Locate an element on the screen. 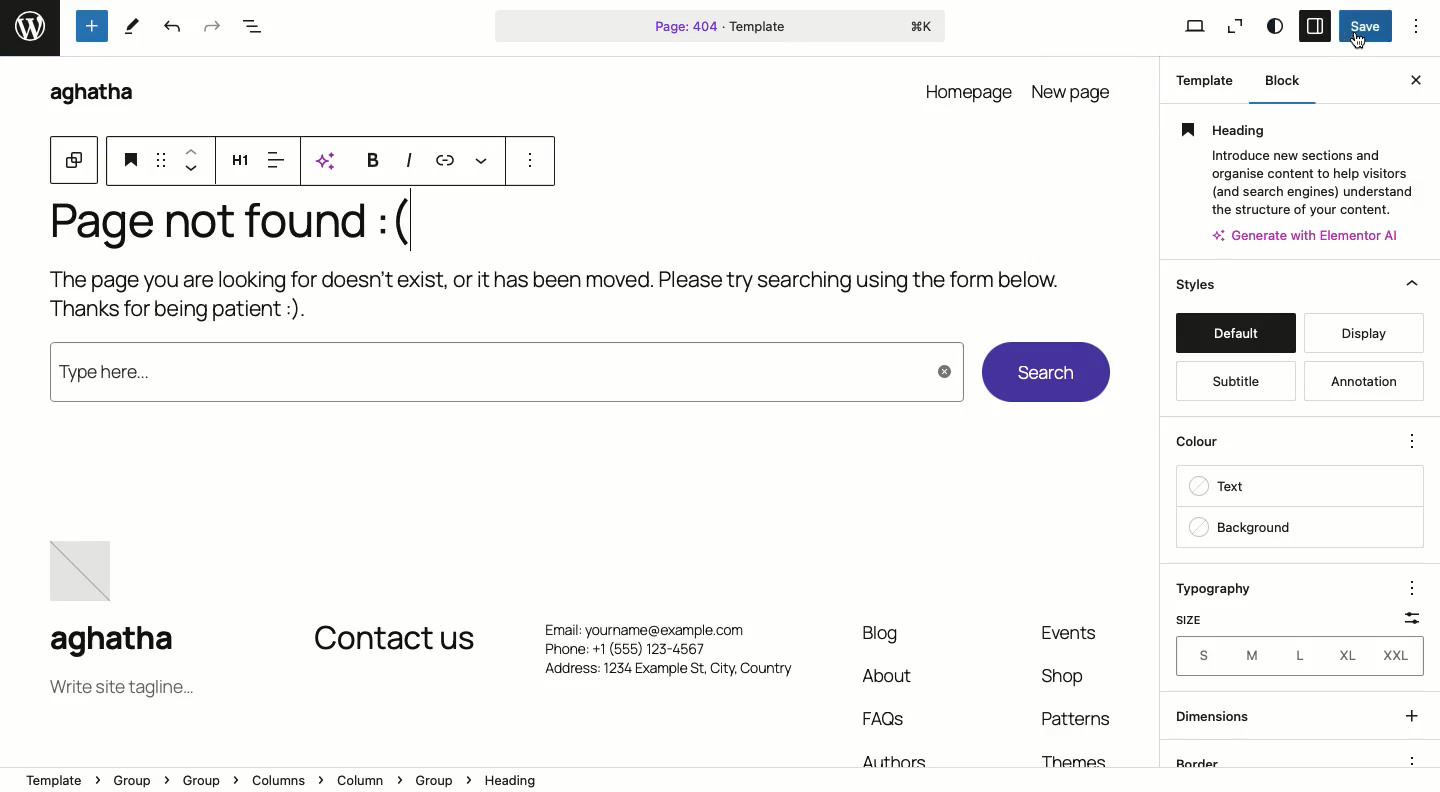  Contact us is located at coordinates (394, 640).